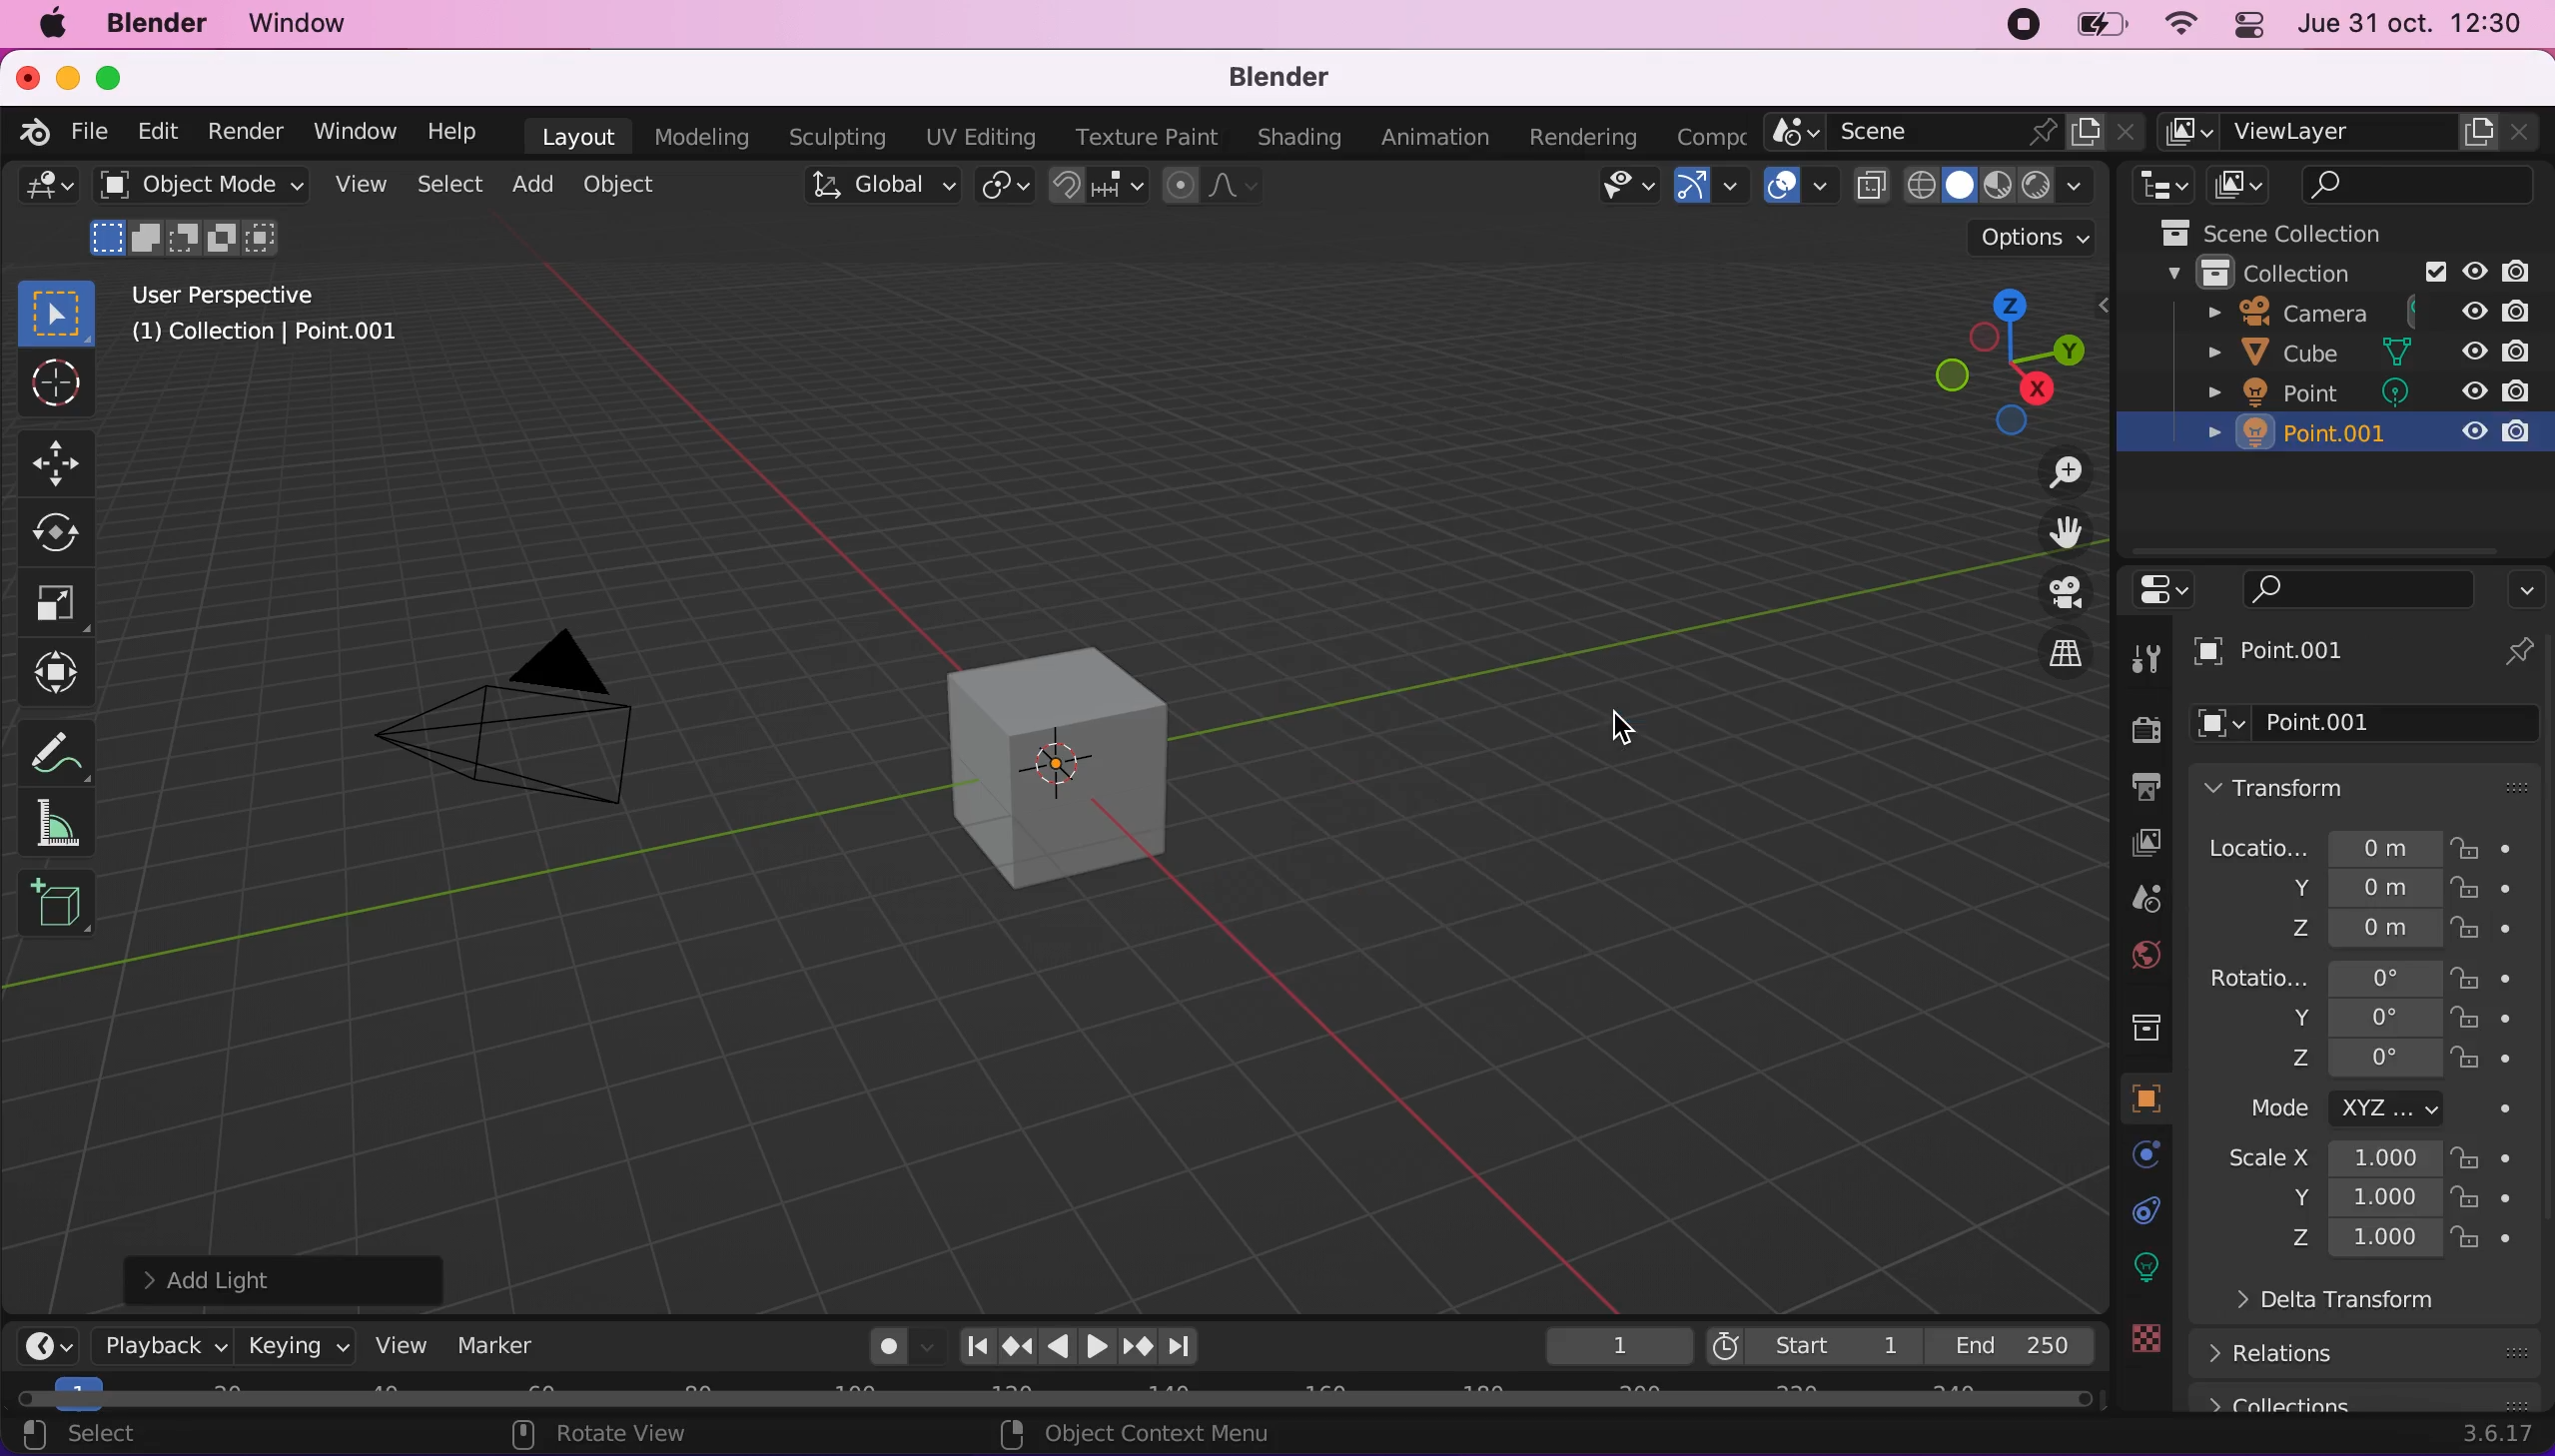  Describe the element at coordinates (2002, 185) in the screenshot. I see `shading` at that location.